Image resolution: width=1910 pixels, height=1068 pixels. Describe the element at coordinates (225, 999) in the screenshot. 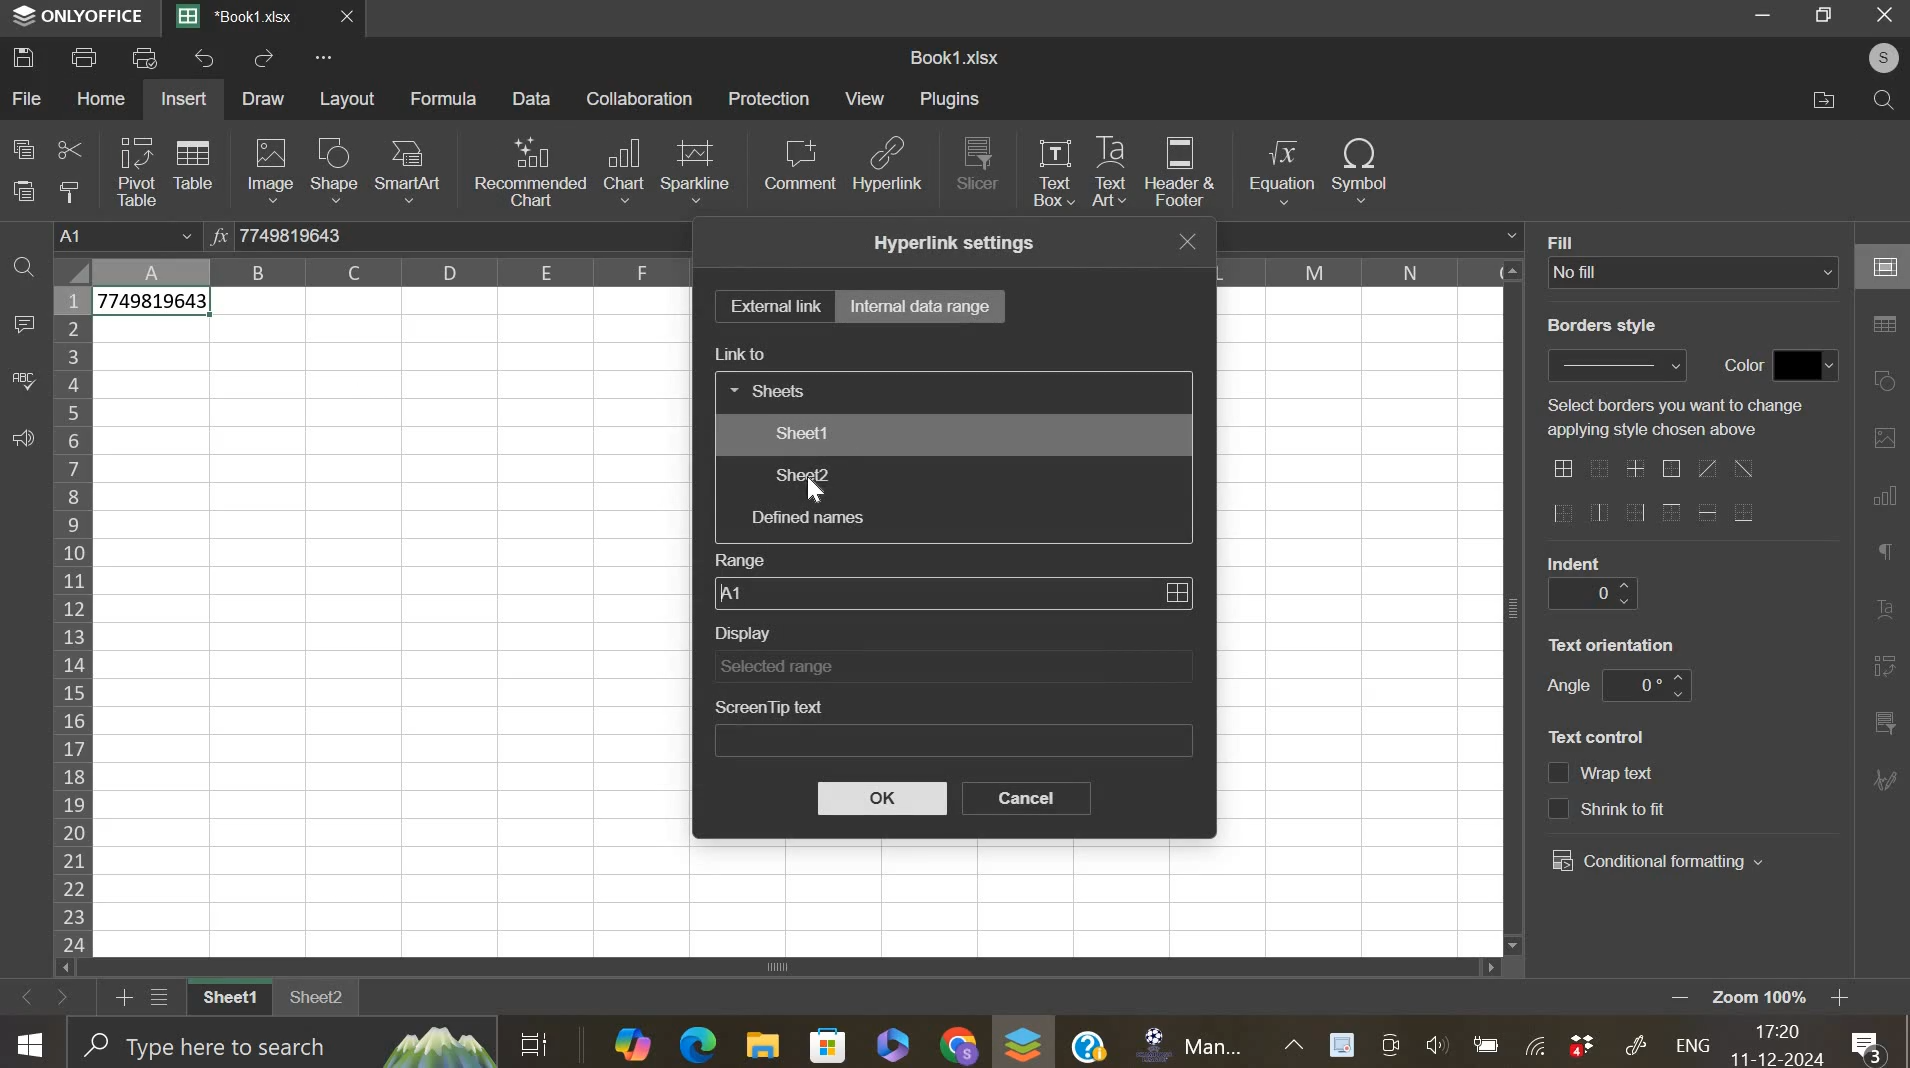

I see `sheet 1` at that location.